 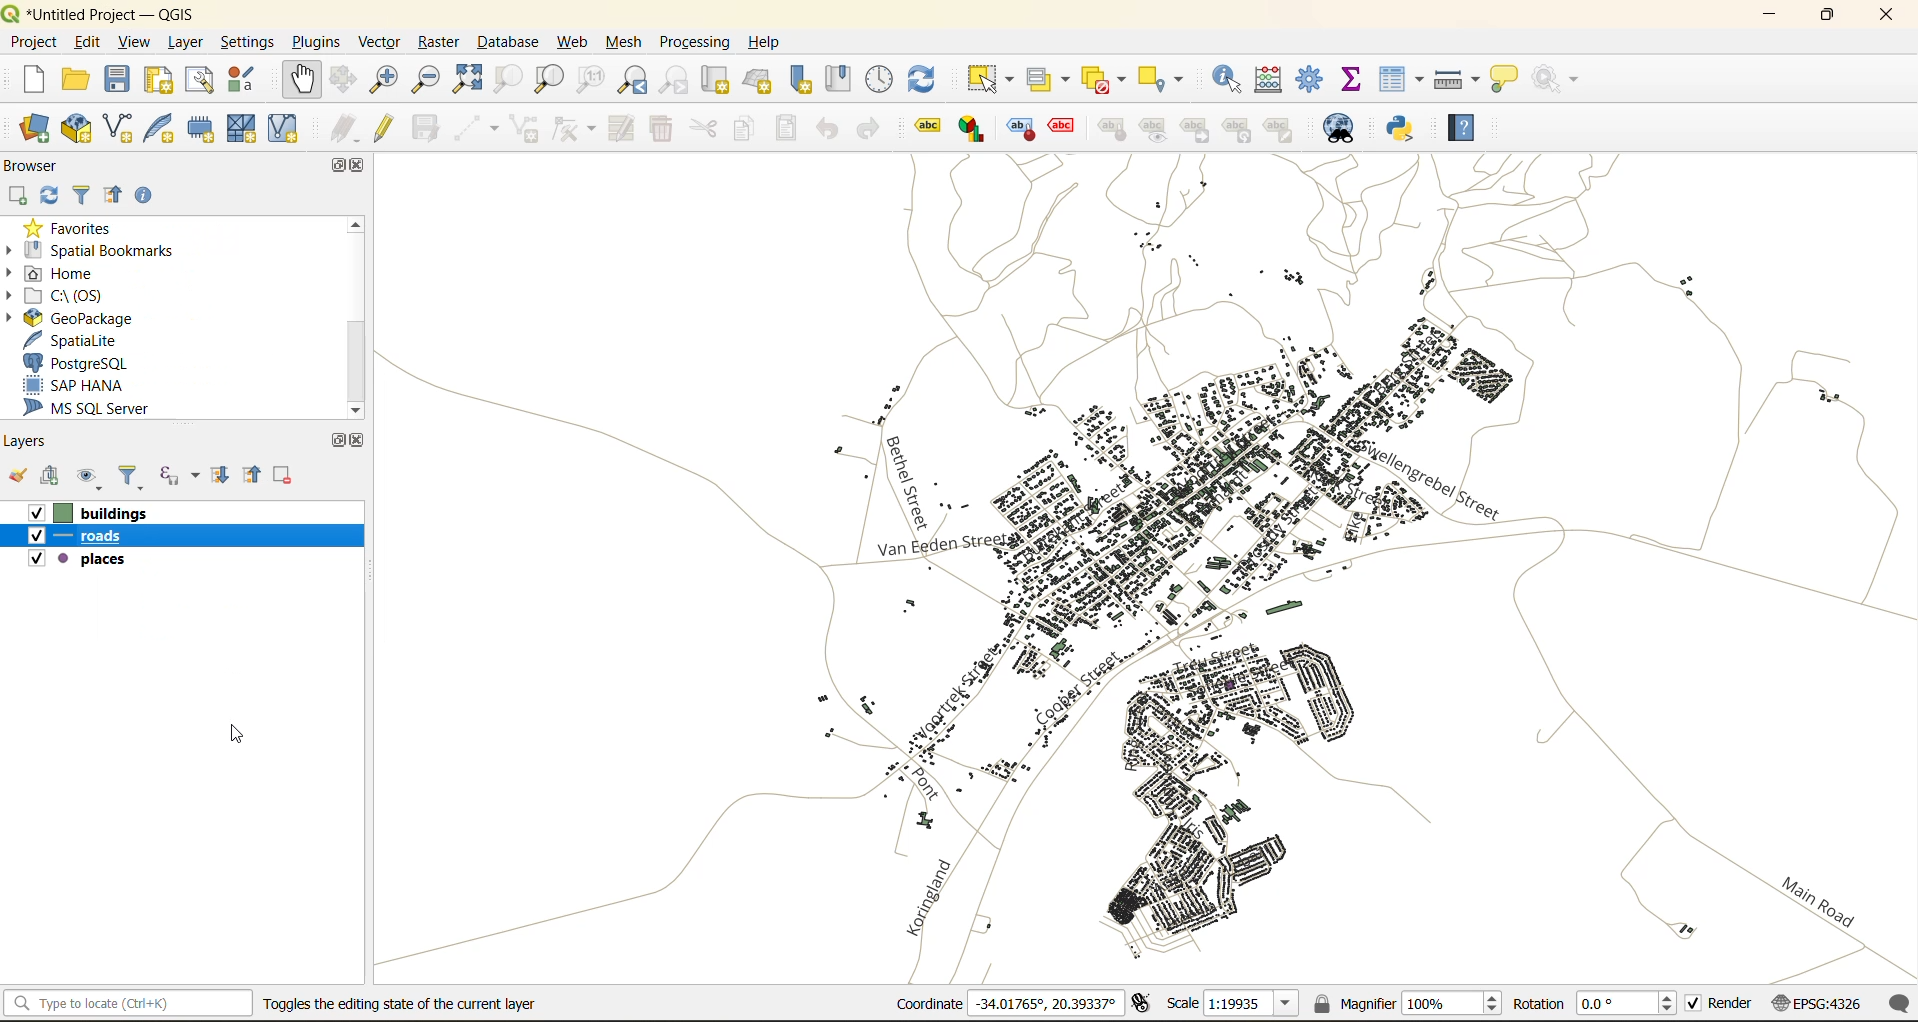 What do you see at coordinates (1066, 129) in the screenshot?
I see `toggle display of unplaced labels` at bounding box center [1066, 129].